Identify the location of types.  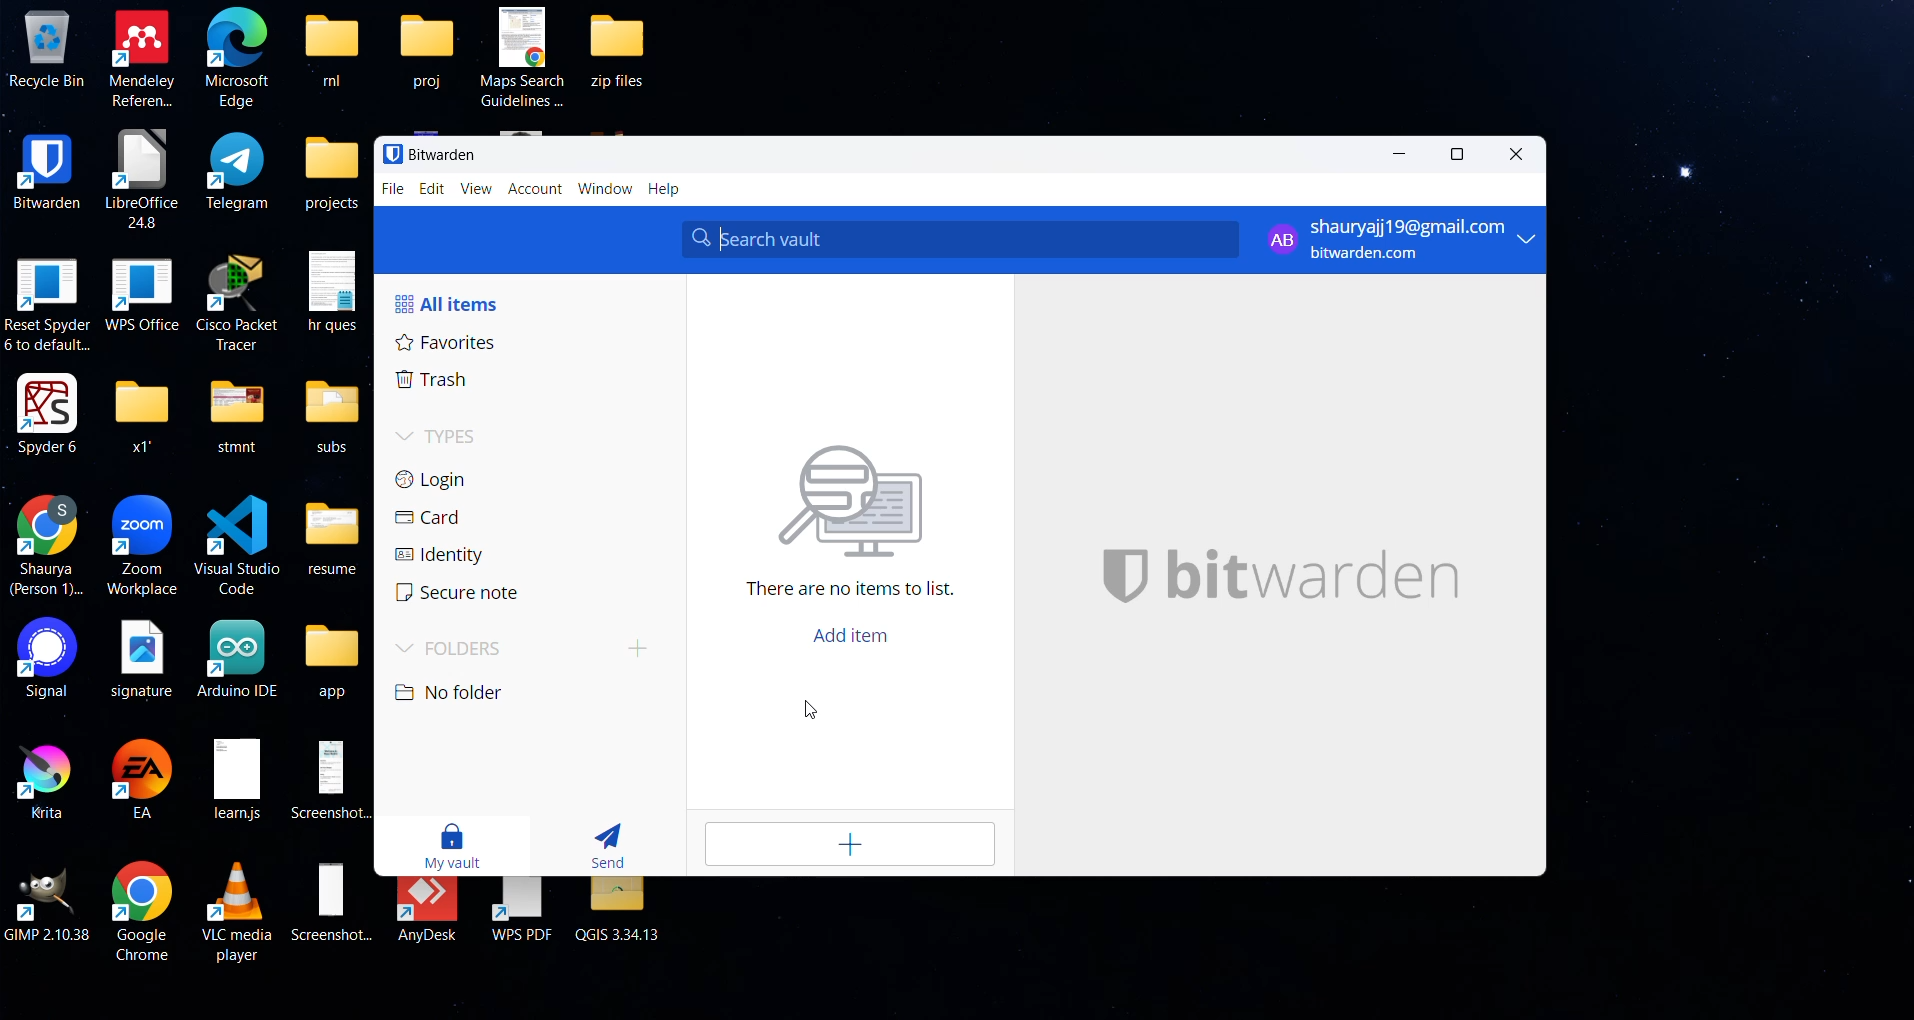
(467, 436).